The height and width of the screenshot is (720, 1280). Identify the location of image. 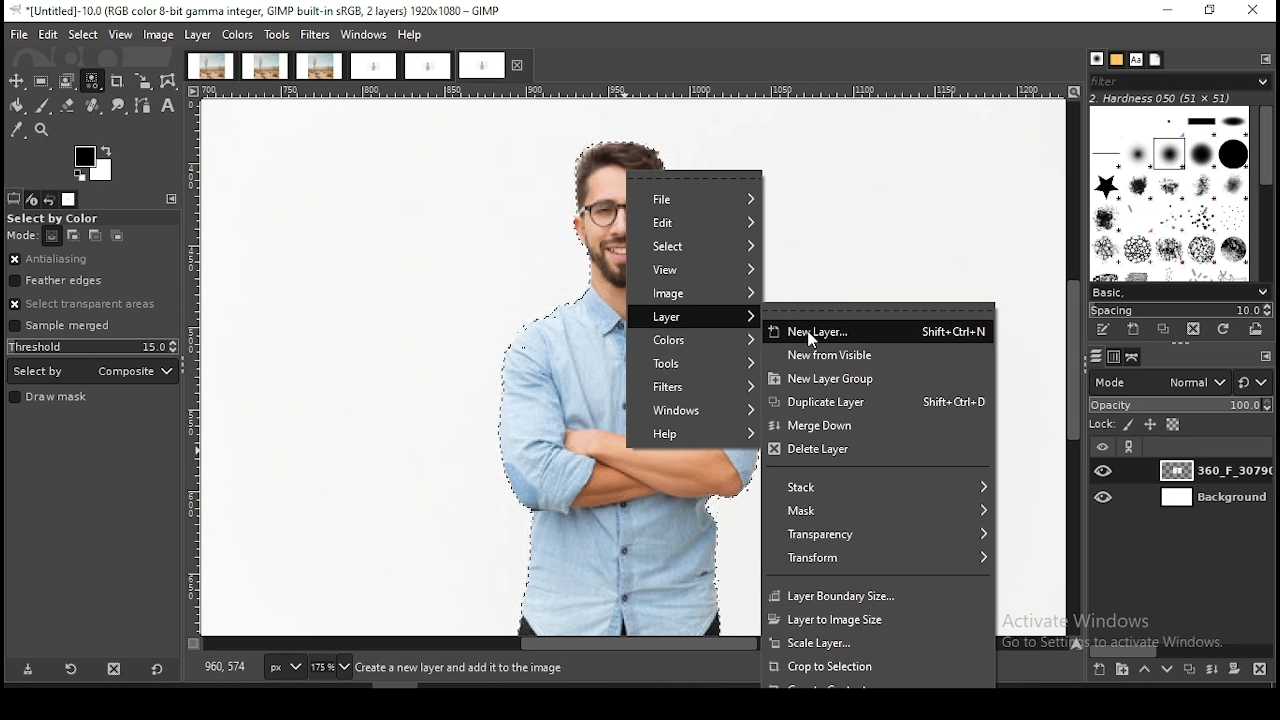
(692, 294).